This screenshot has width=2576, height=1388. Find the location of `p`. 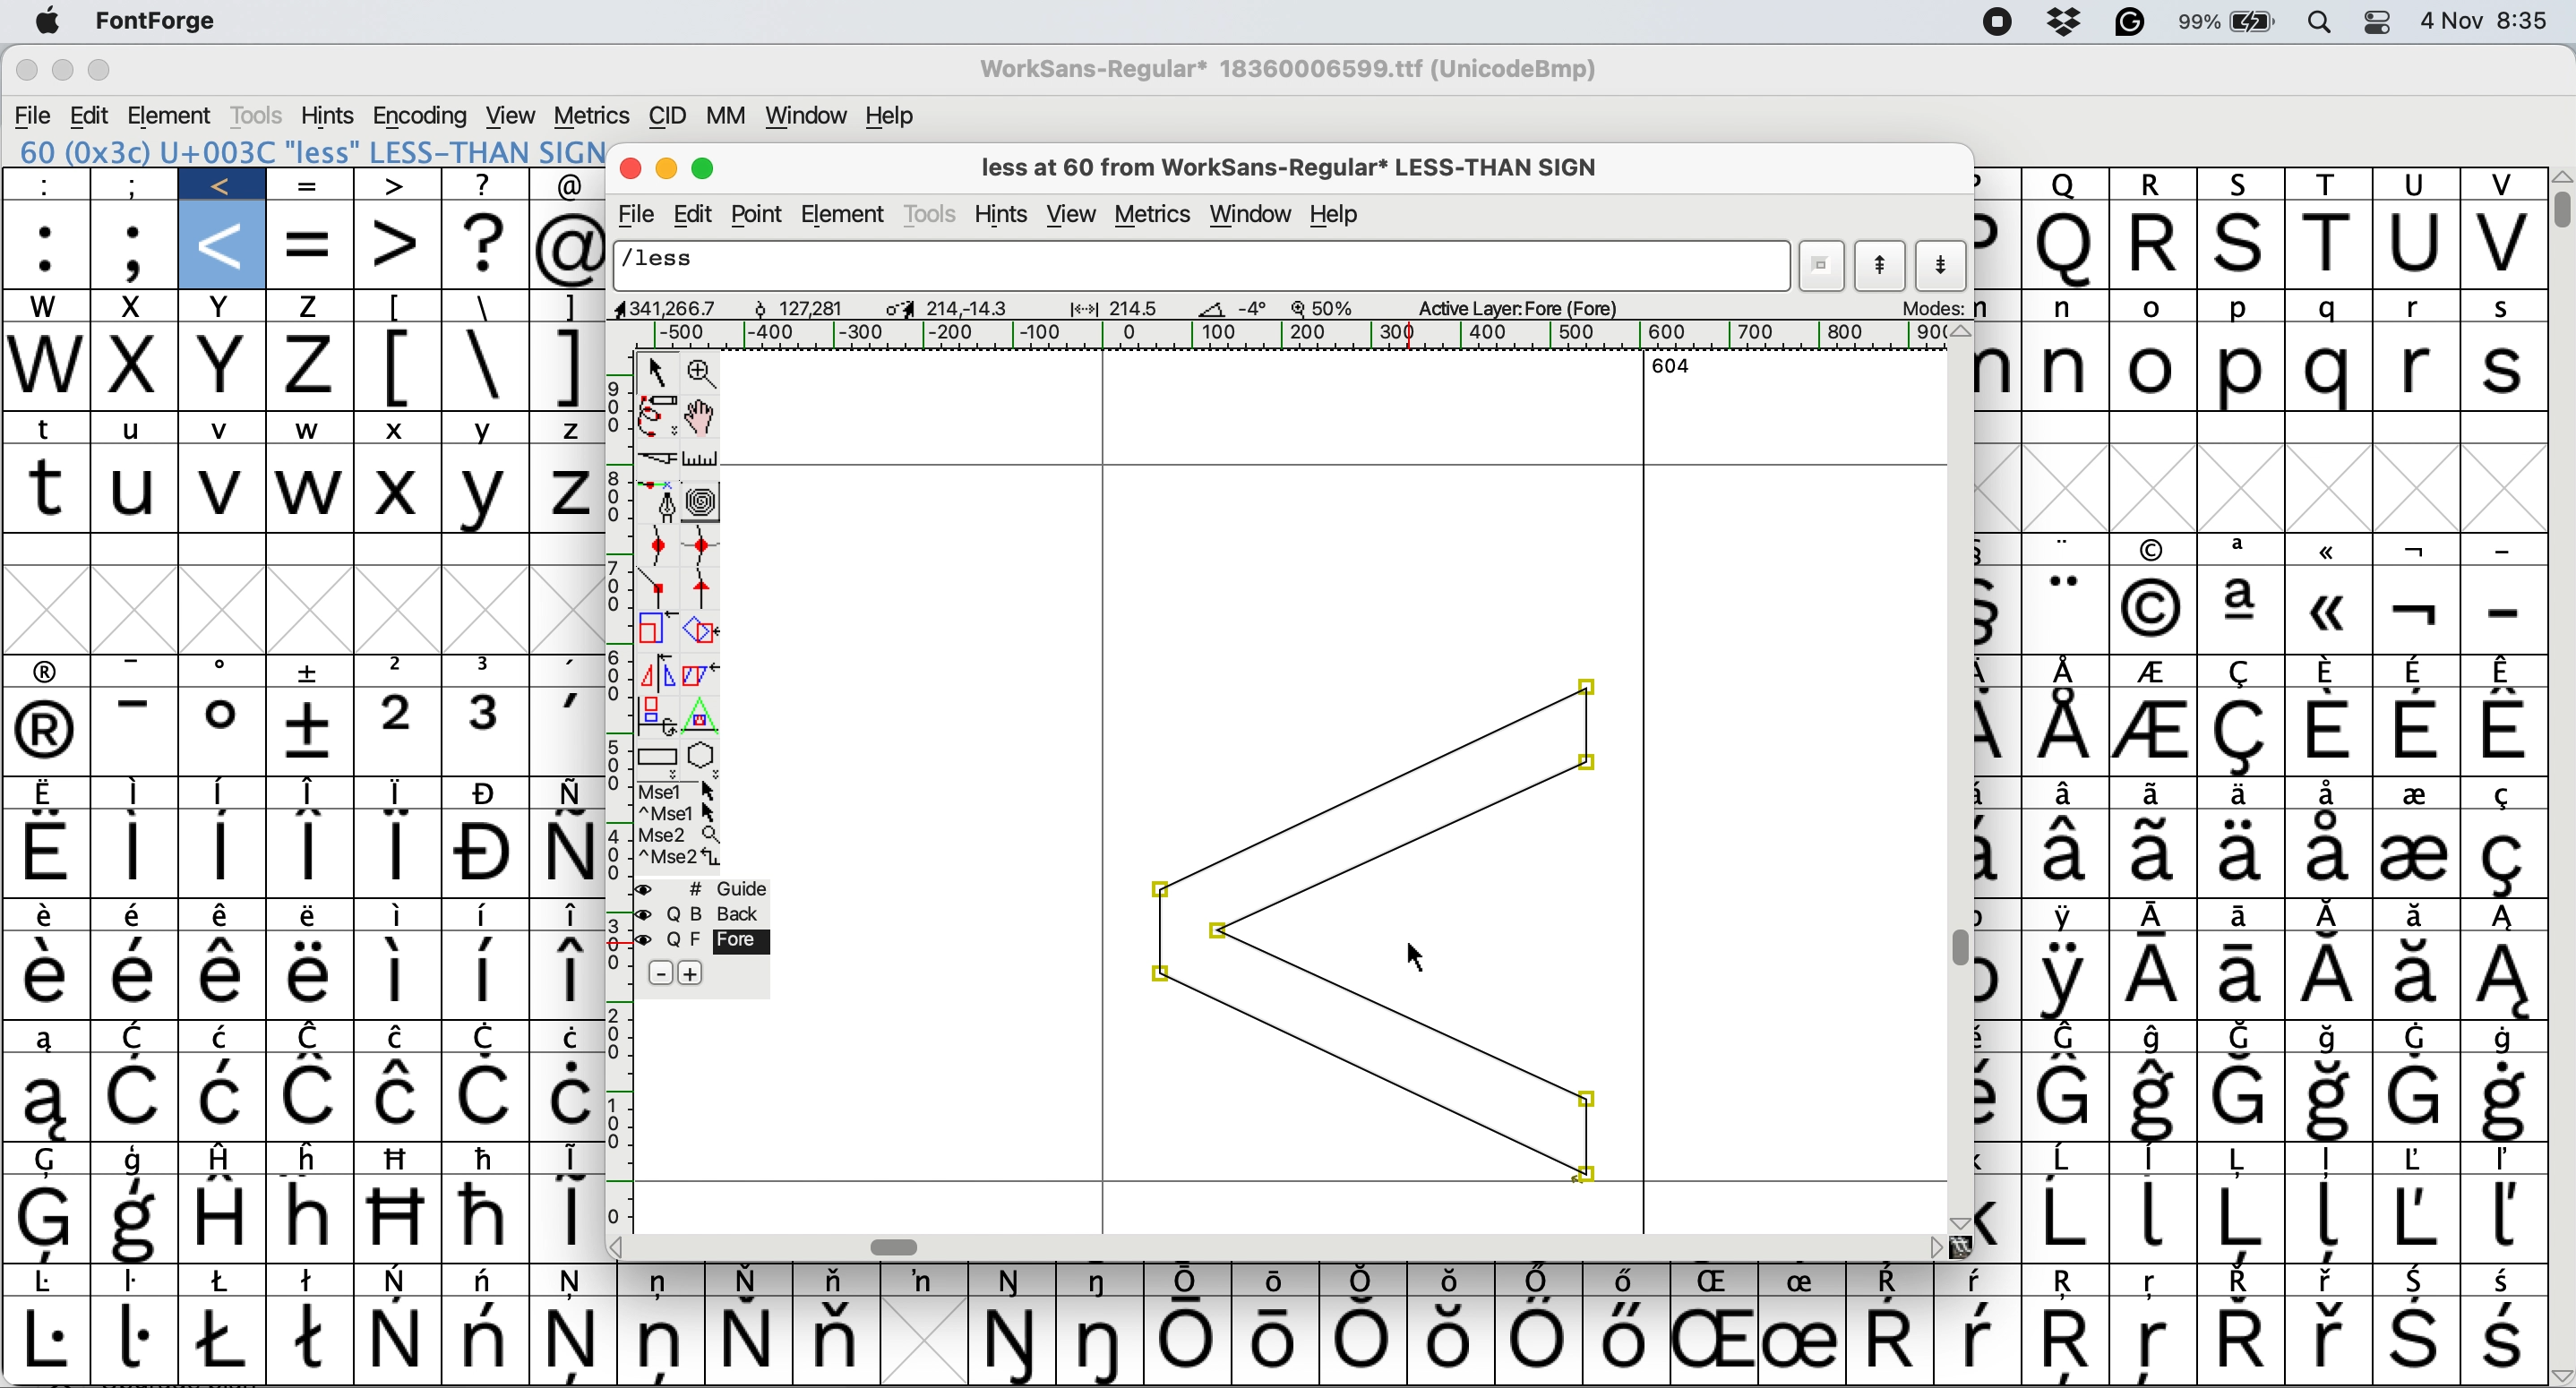

p is located at coordinates (2240, 309).